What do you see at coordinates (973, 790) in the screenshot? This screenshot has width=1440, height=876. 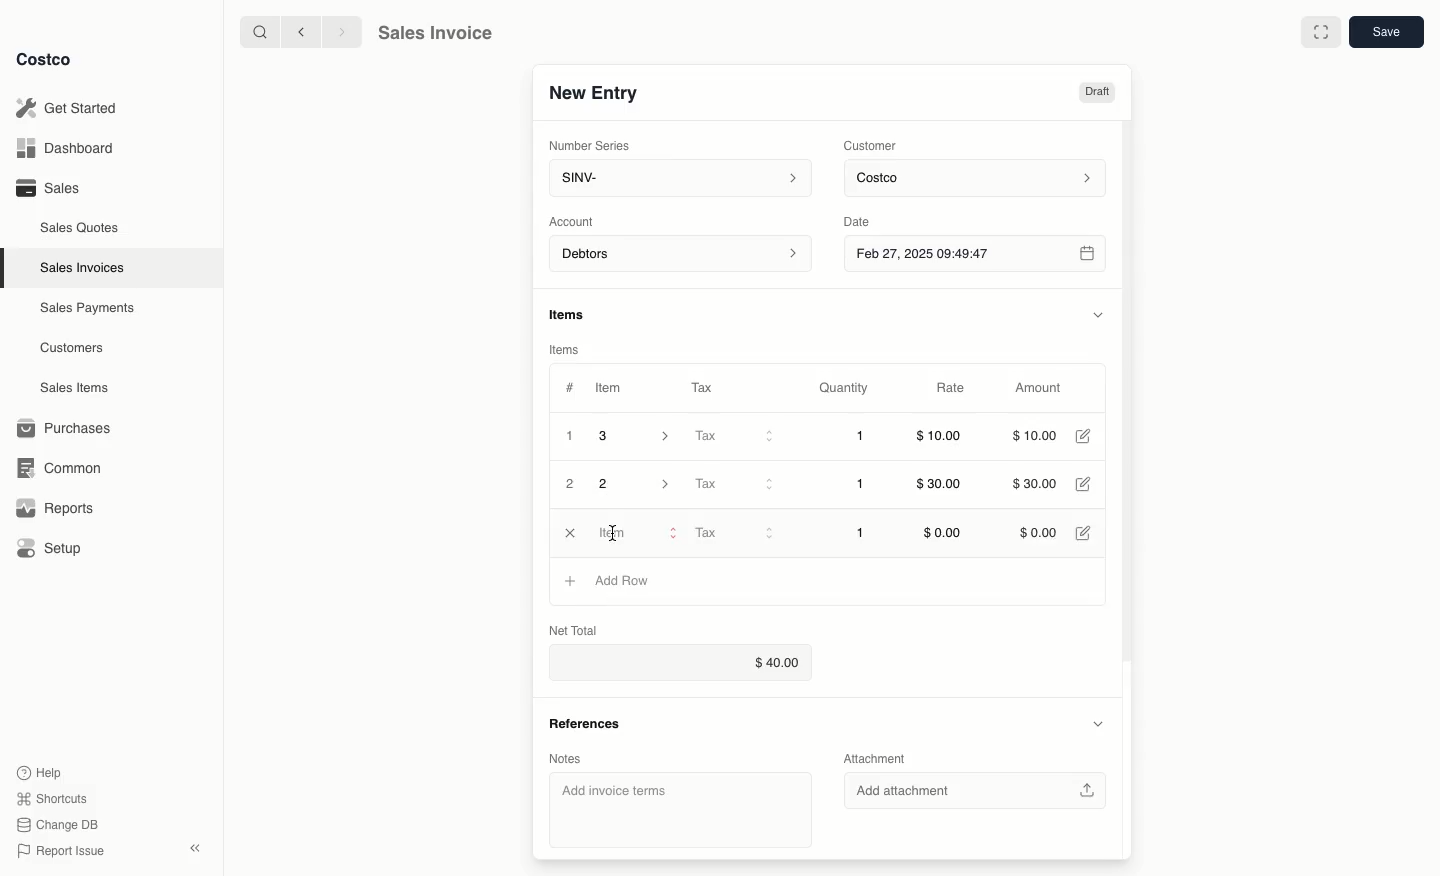 I see `Add attachment` at bounding box center [973, 790].